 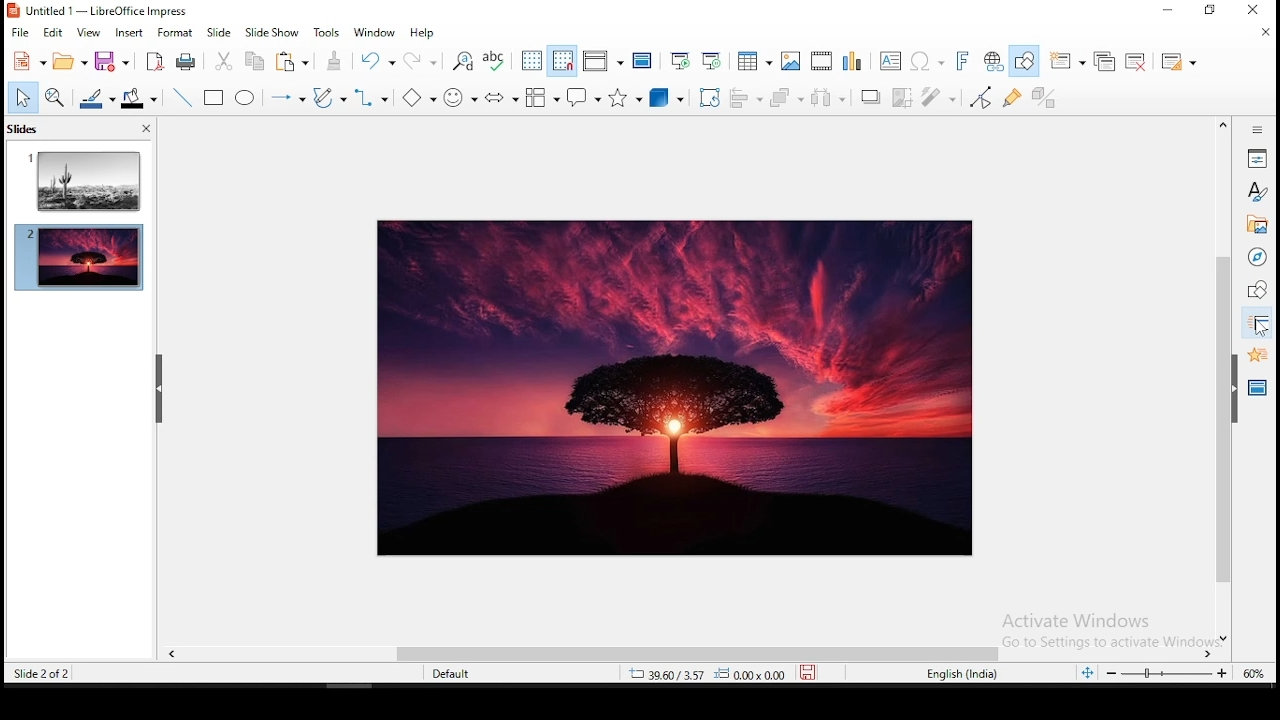 What do you see at coordinates (24, 99) in the screenshot?
I see `select tool` at bounding box center [24, 99].